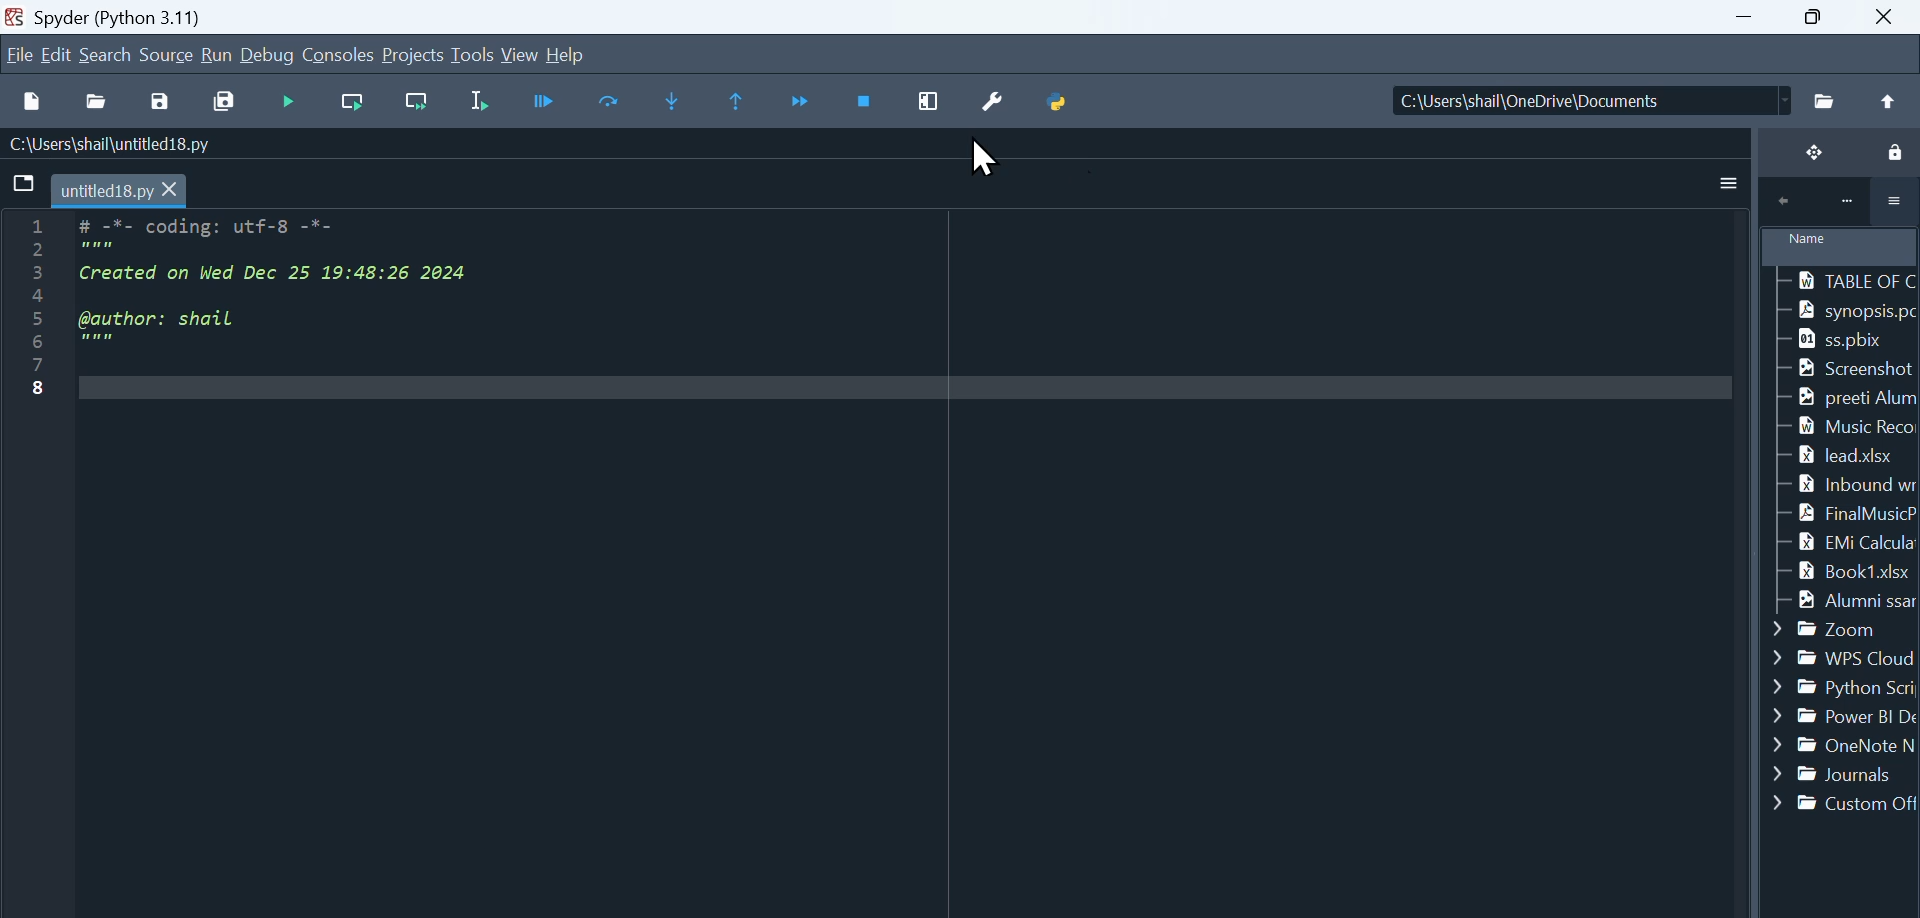 This screenshot has height=918, width=1920. I want to click on Python Sci.., so click(1846, 691).